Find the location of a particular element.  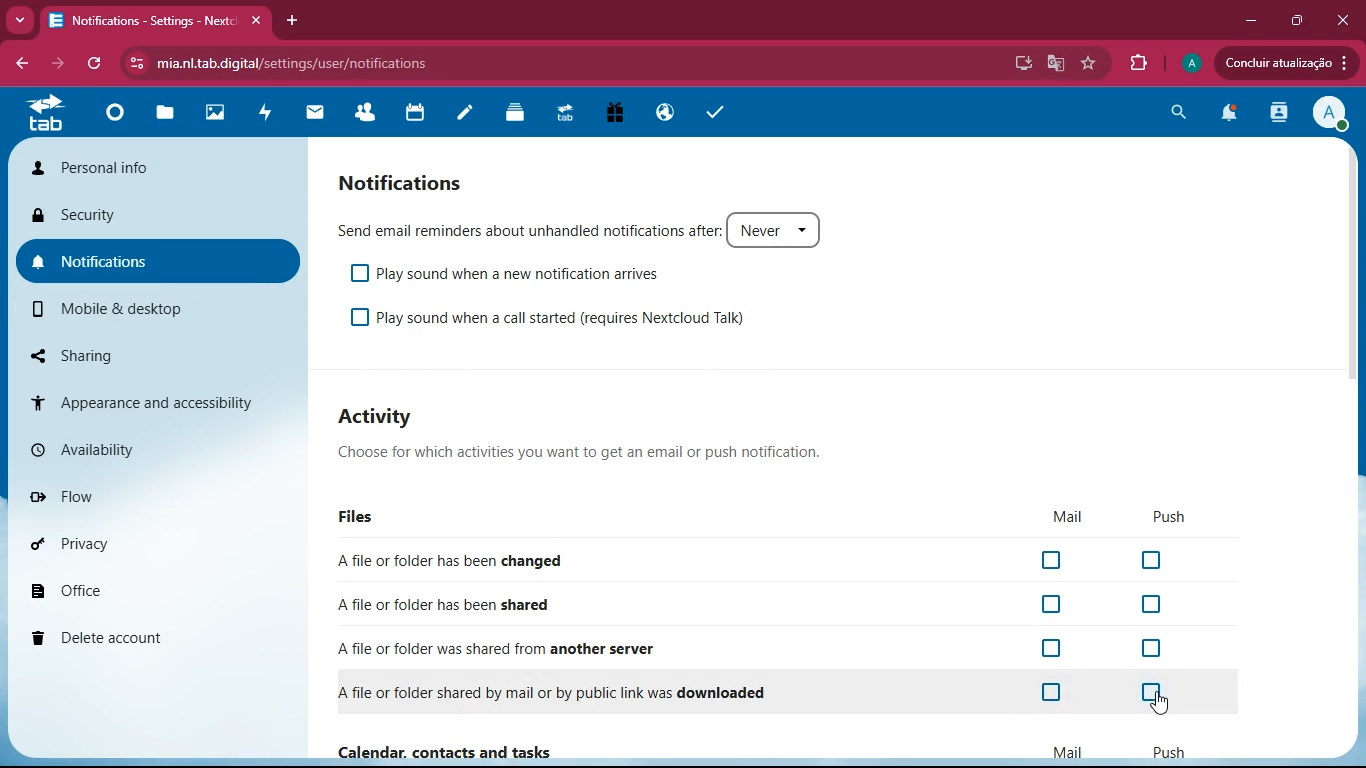

extensions is located at coordinates (1136, 61).